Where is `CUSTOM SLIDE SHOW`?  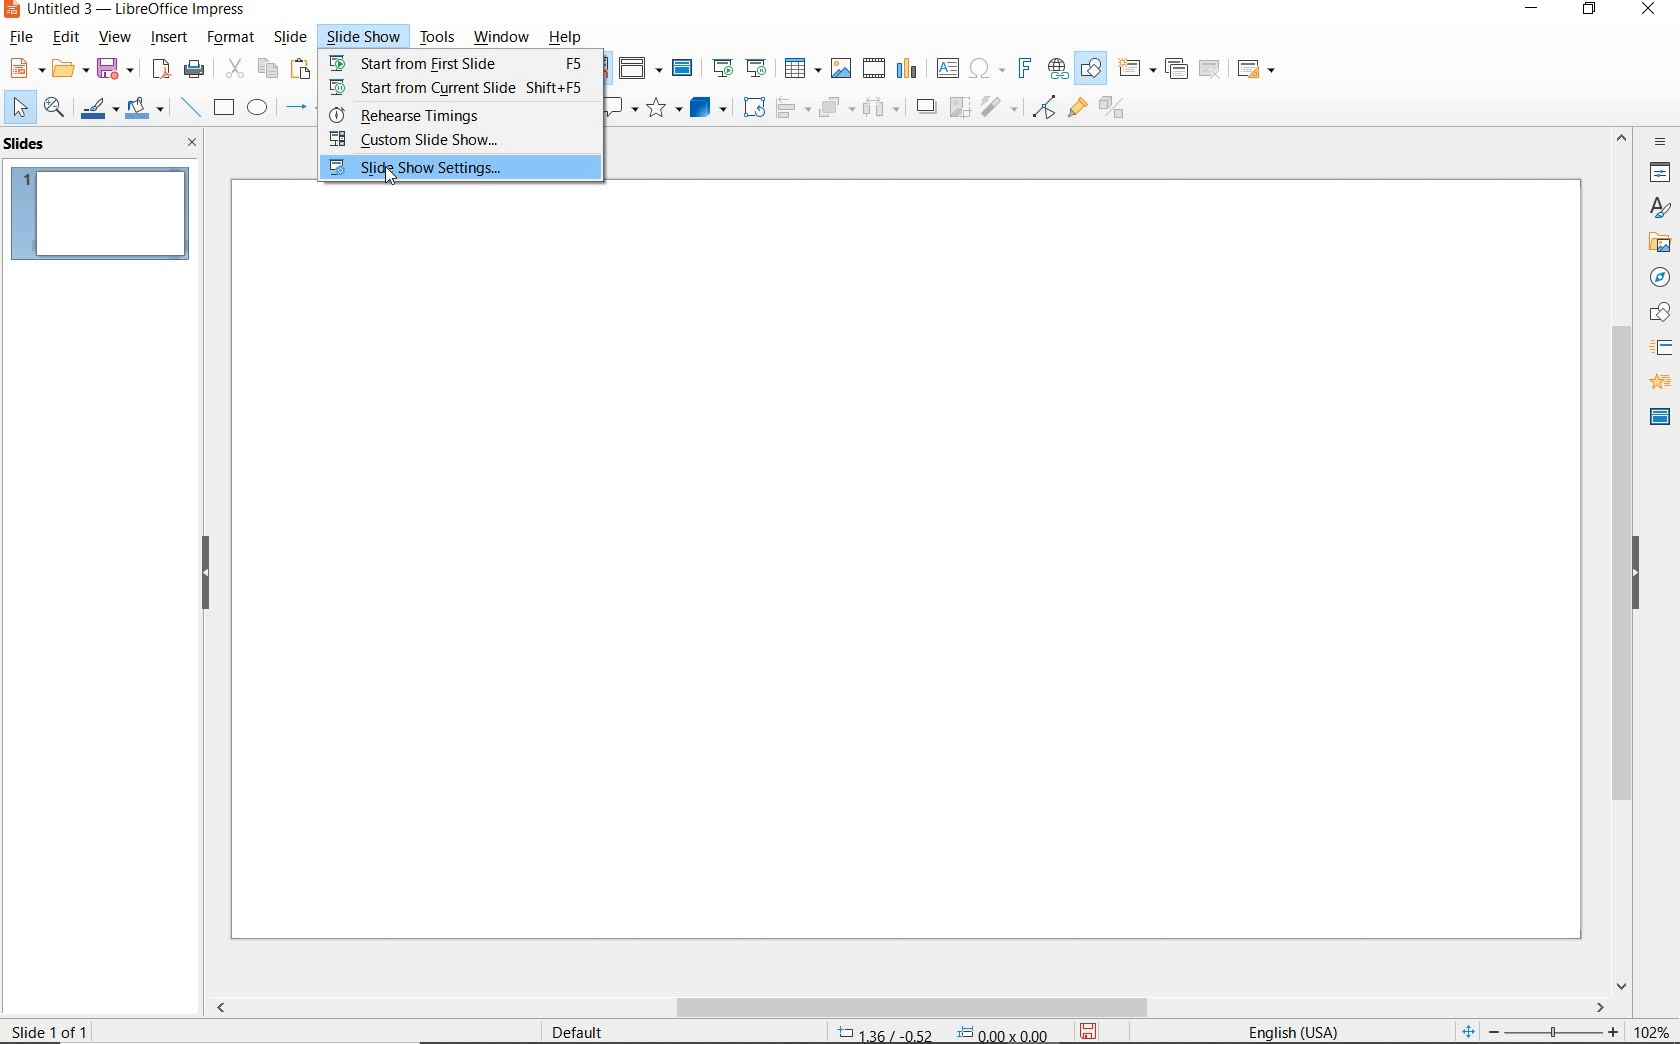 CUSTOM SLIDE SHOW is located at coordinates (457, 142).